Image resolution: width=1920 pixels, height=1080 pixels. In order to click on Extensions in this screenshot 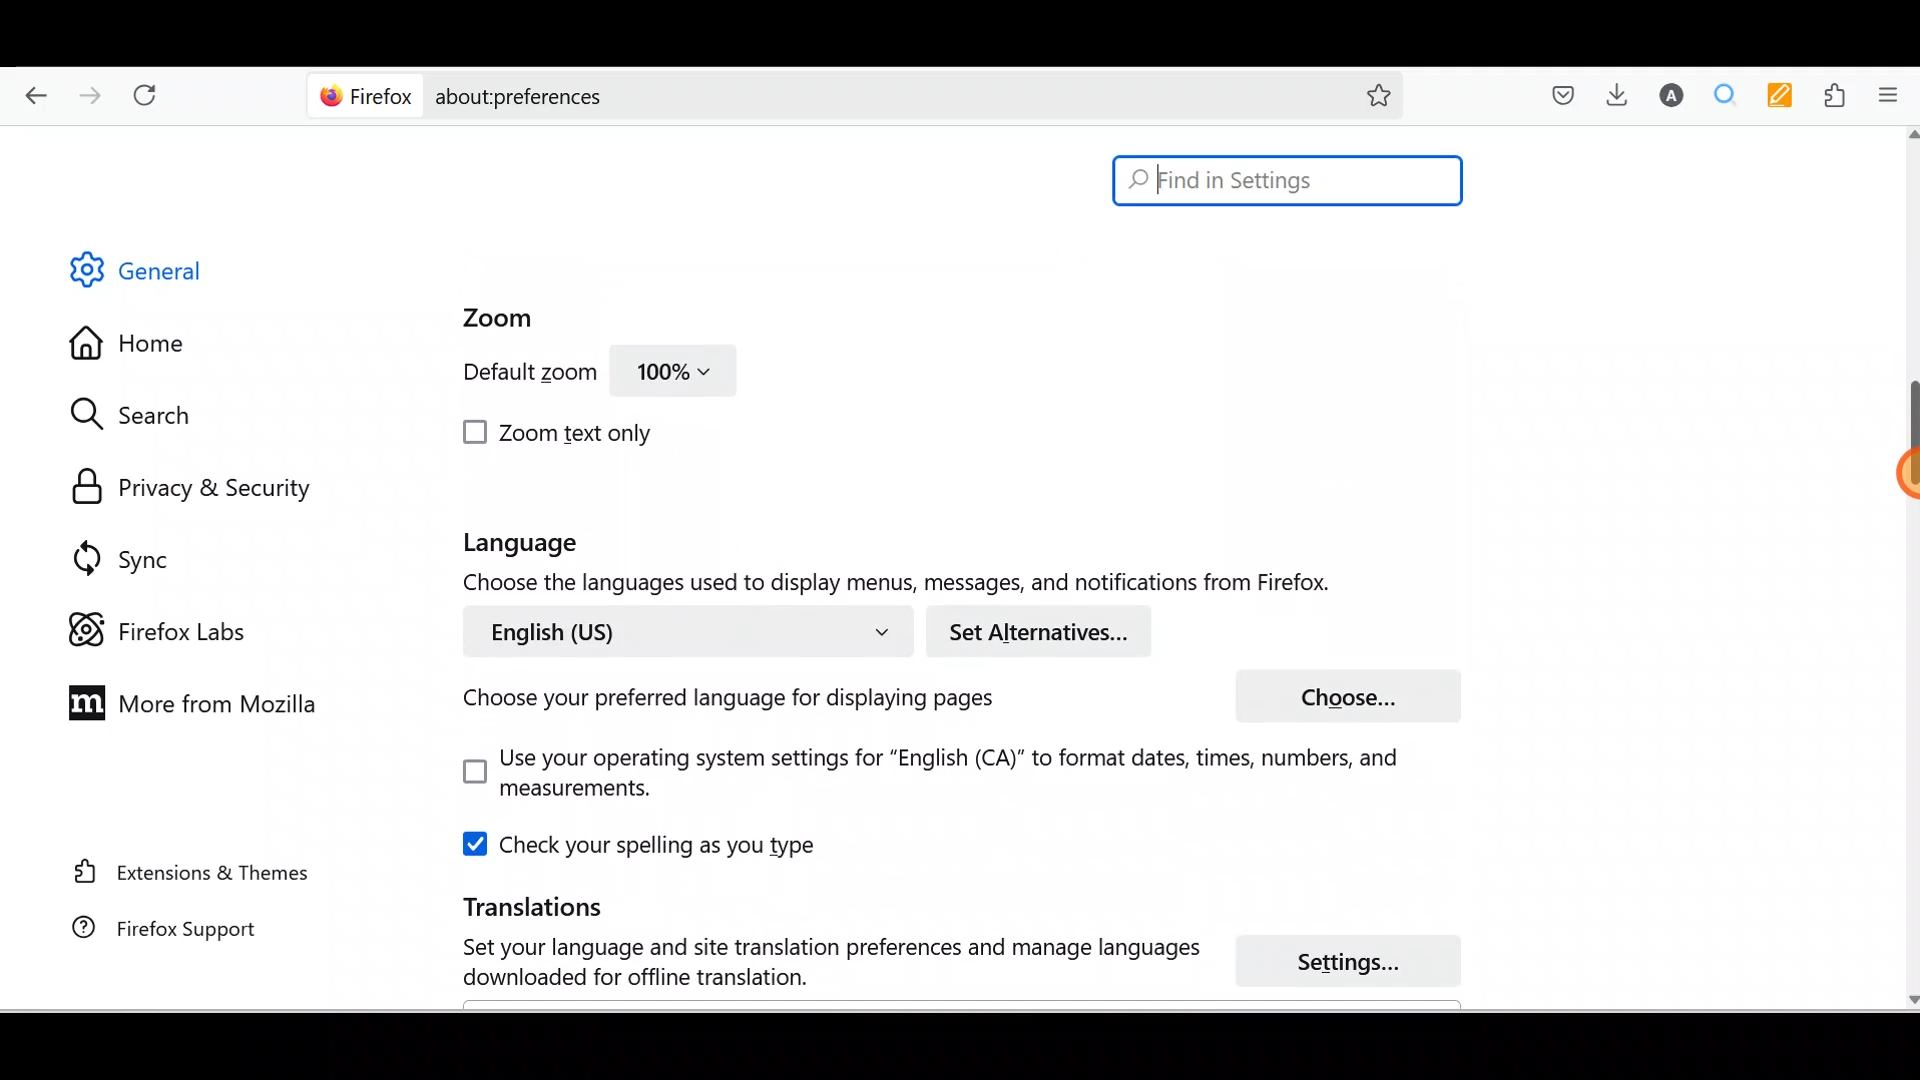, I will do `click(1839, 96)`.